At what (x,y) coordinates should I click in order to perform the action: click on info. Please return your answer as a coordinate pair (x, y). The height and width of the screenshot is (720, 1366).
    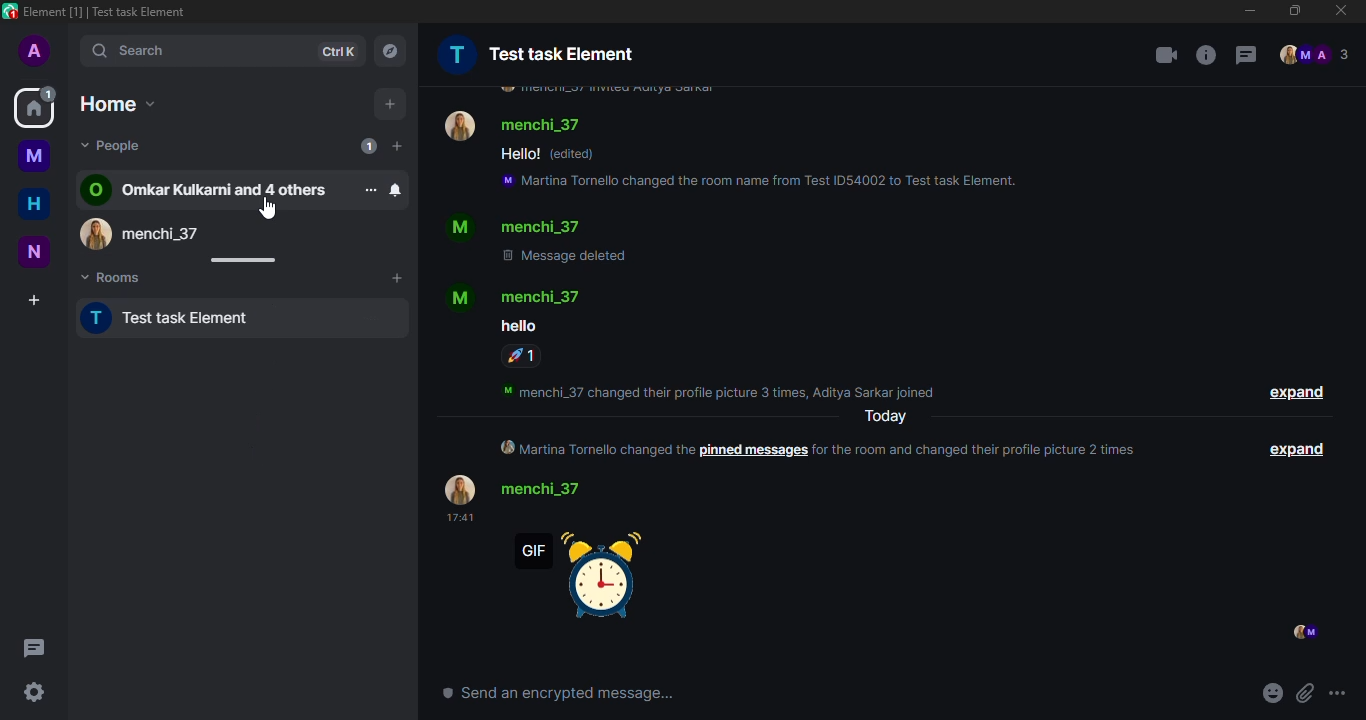
    Looking at the image, I should click on (1206, 54).